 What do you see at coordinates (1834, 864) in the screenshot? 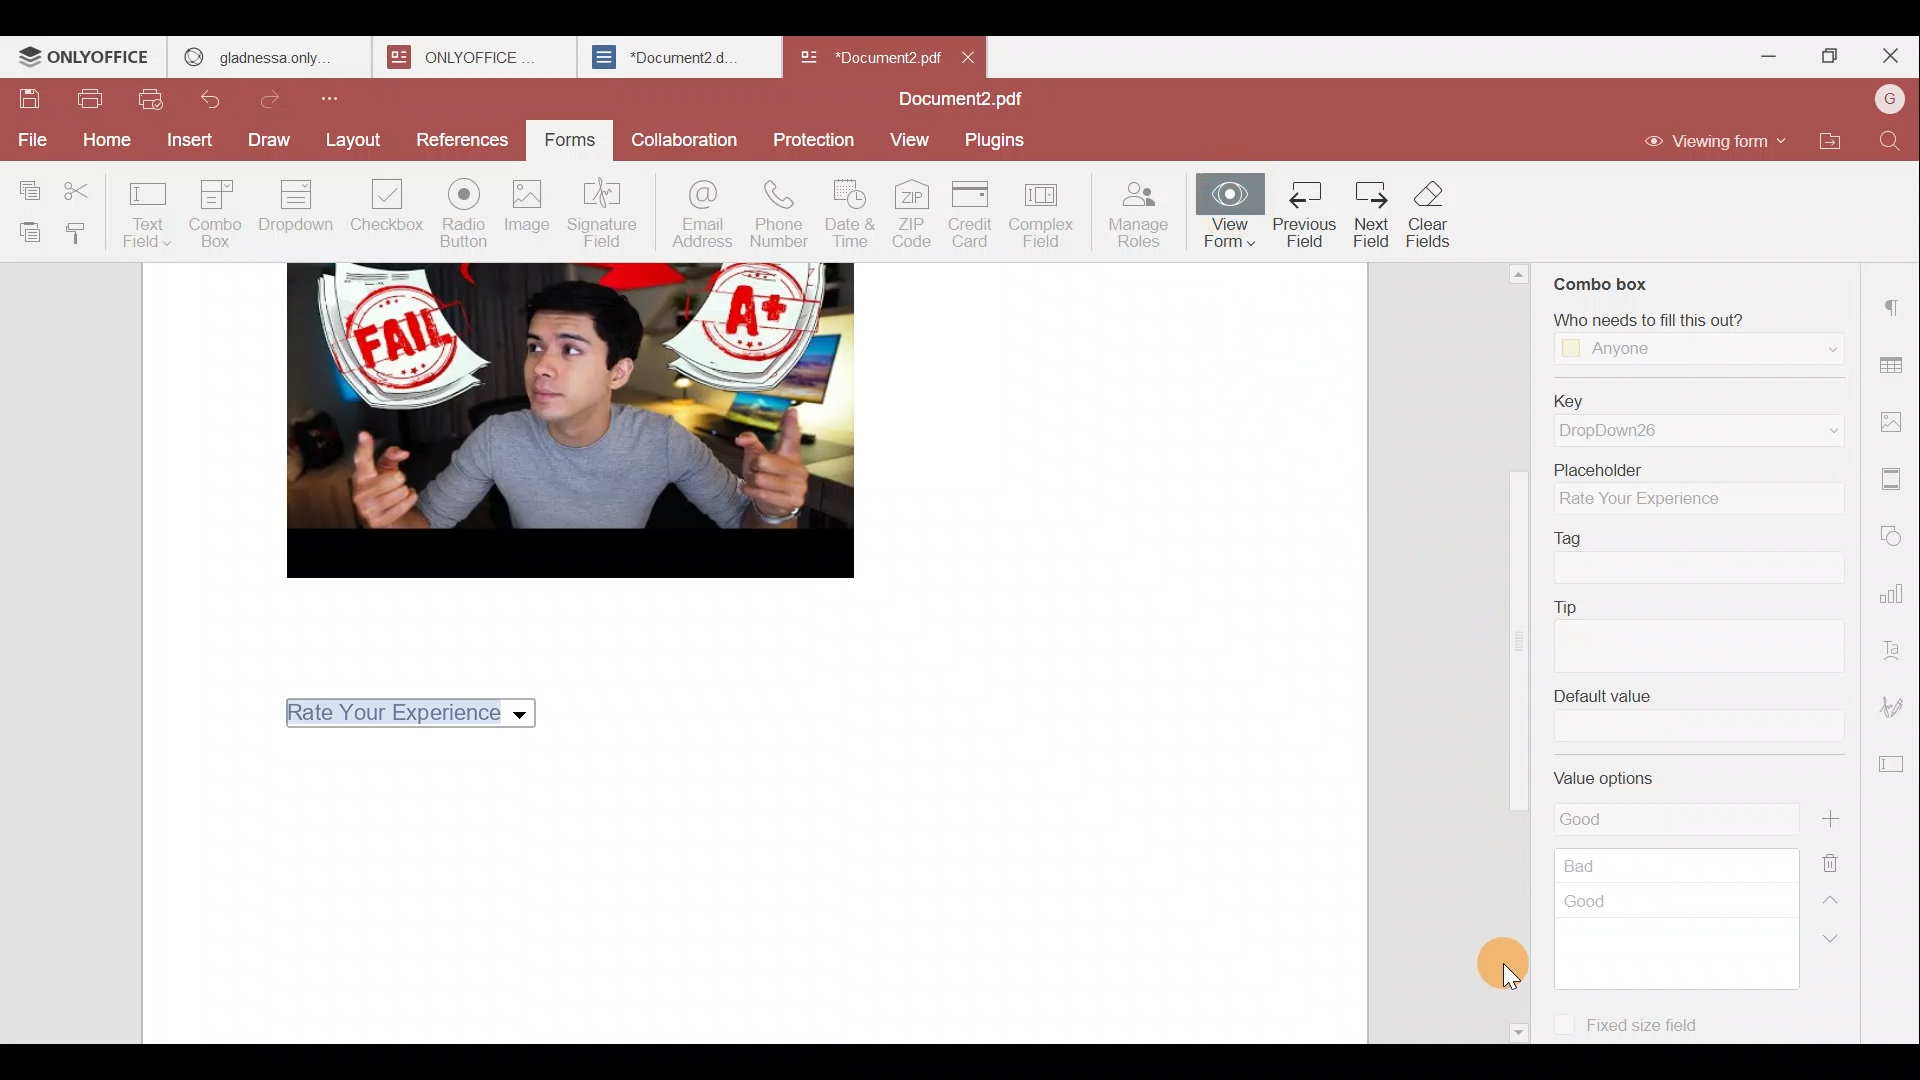
I see `Remove value` at bounding box center [1834, 864].